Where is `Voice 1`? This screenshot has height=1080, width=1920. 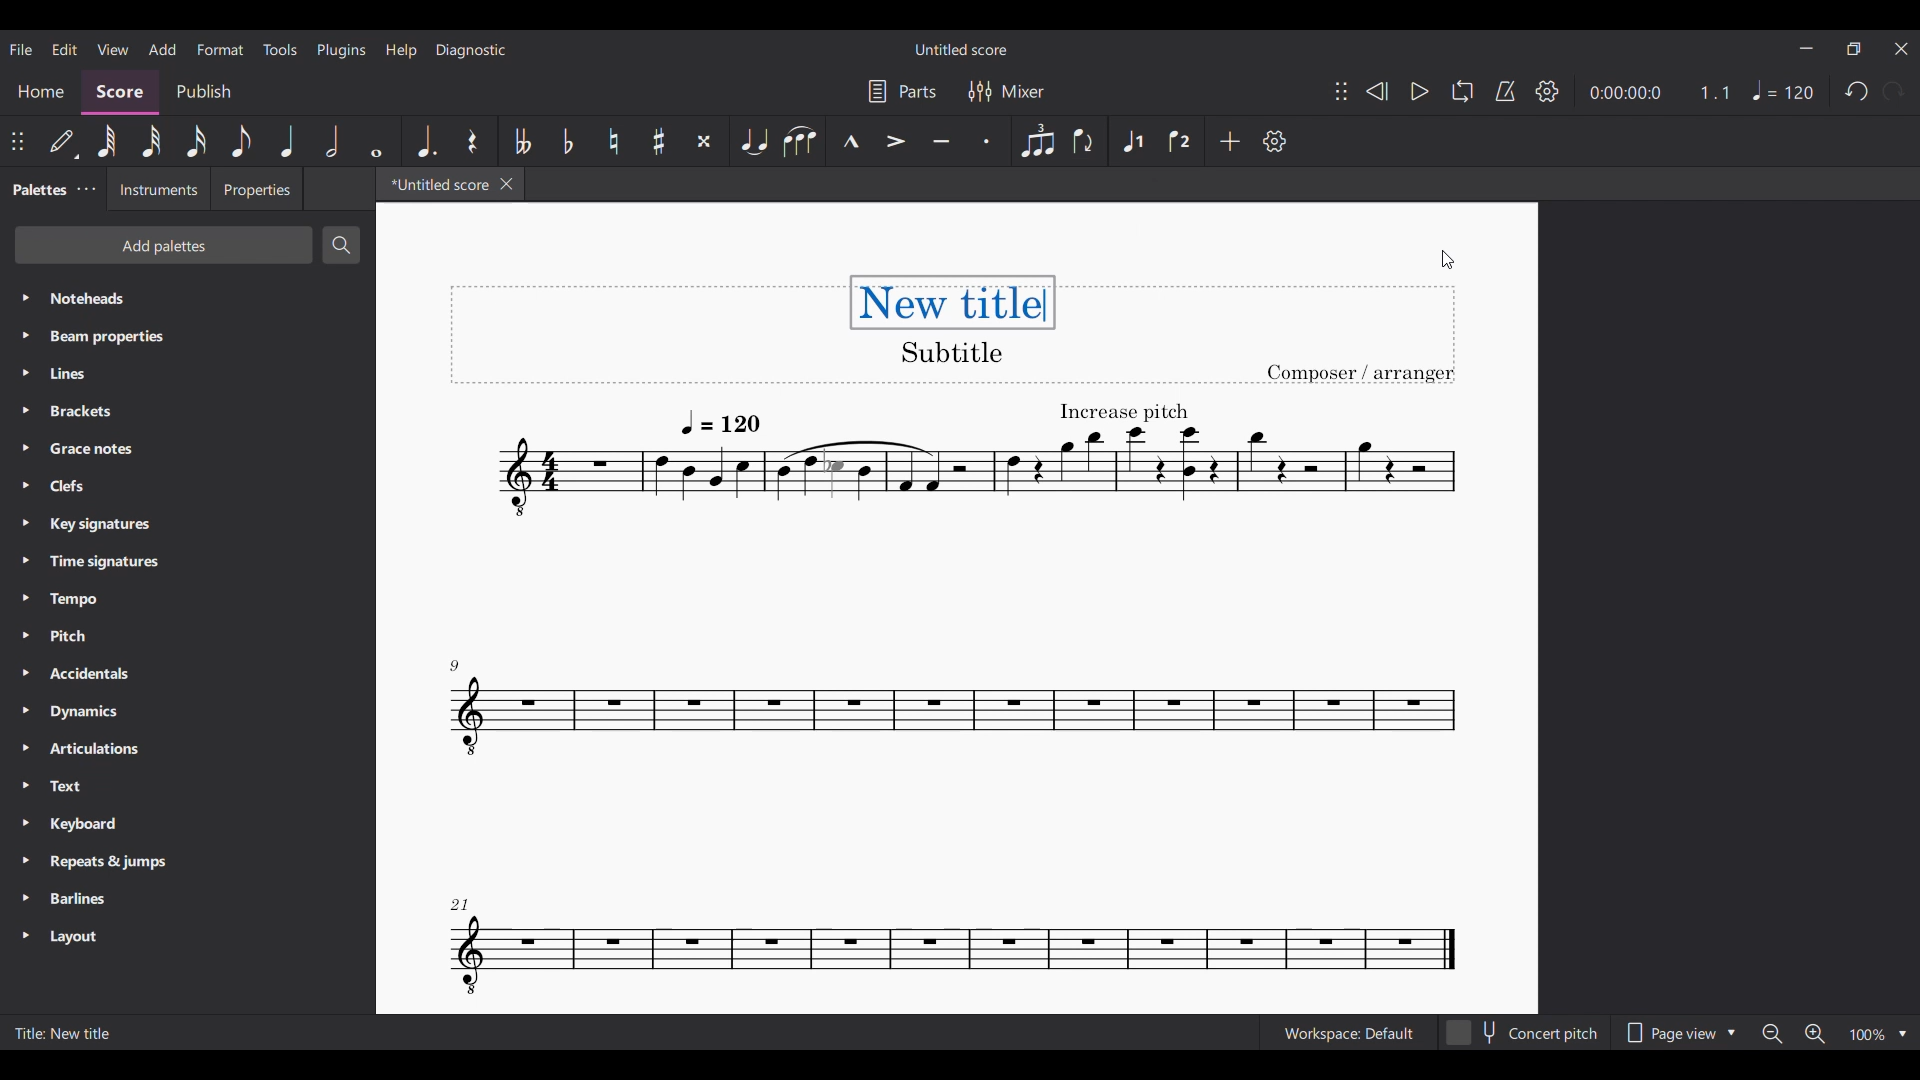 Voice 1 is located at coordinates (1133, 141).